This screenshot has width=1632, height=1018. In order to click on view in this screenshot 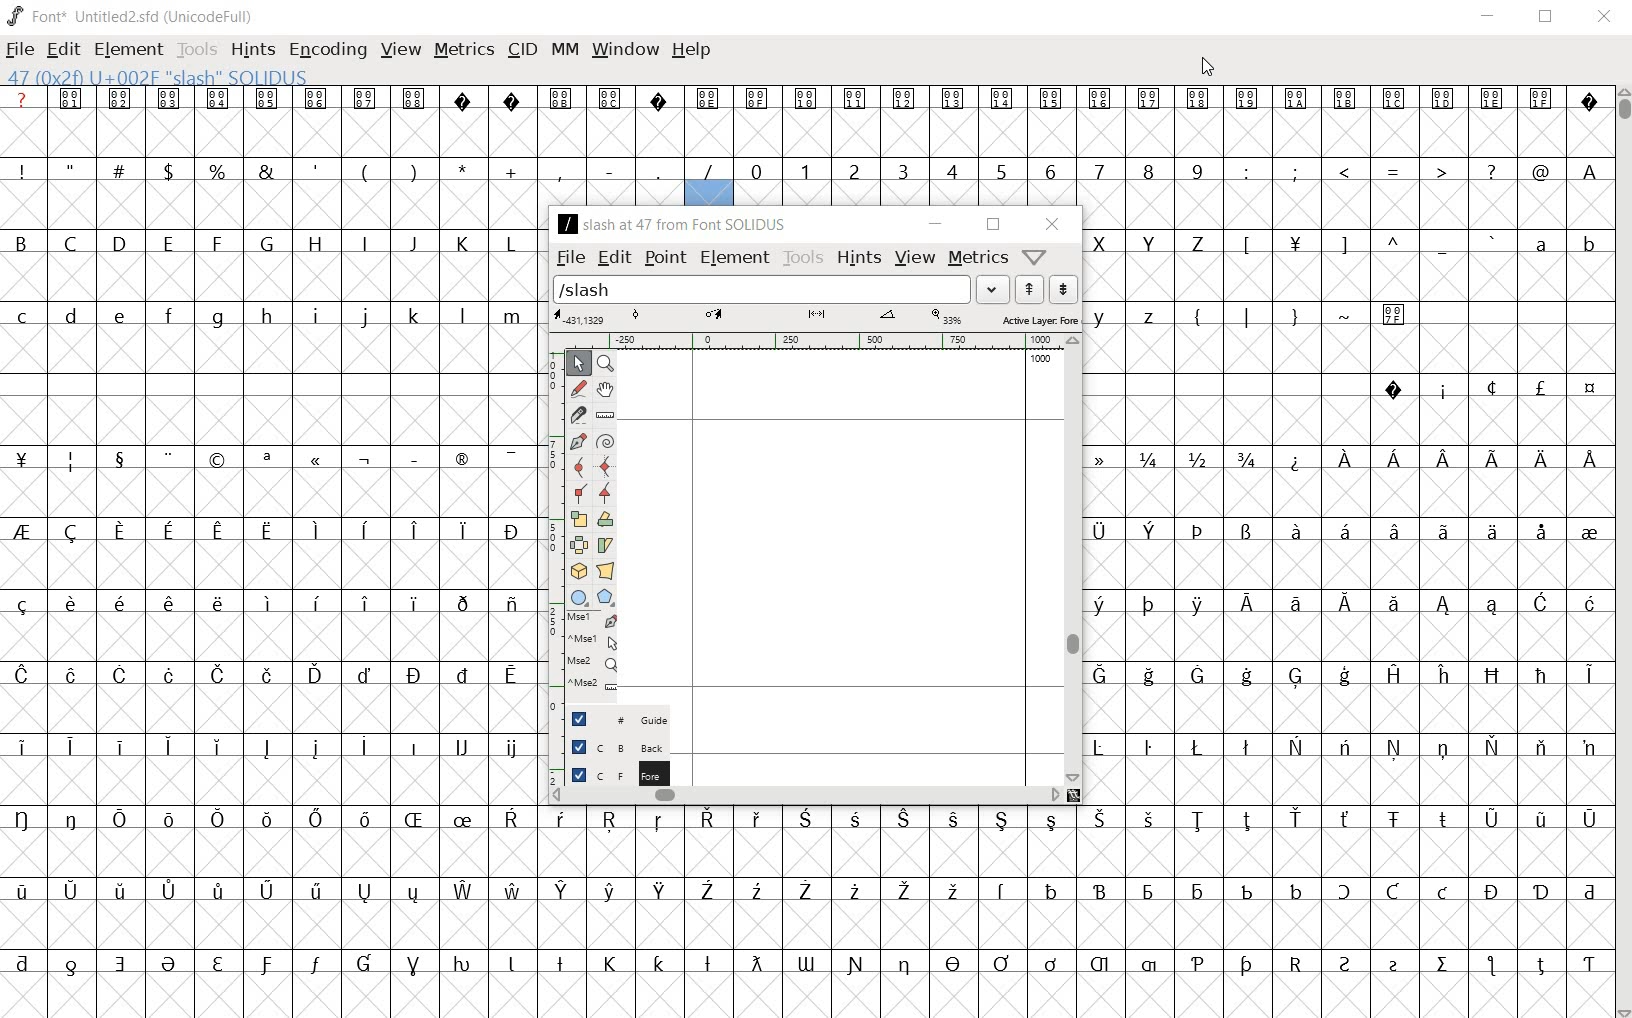, I will do `click(916, 259)`.